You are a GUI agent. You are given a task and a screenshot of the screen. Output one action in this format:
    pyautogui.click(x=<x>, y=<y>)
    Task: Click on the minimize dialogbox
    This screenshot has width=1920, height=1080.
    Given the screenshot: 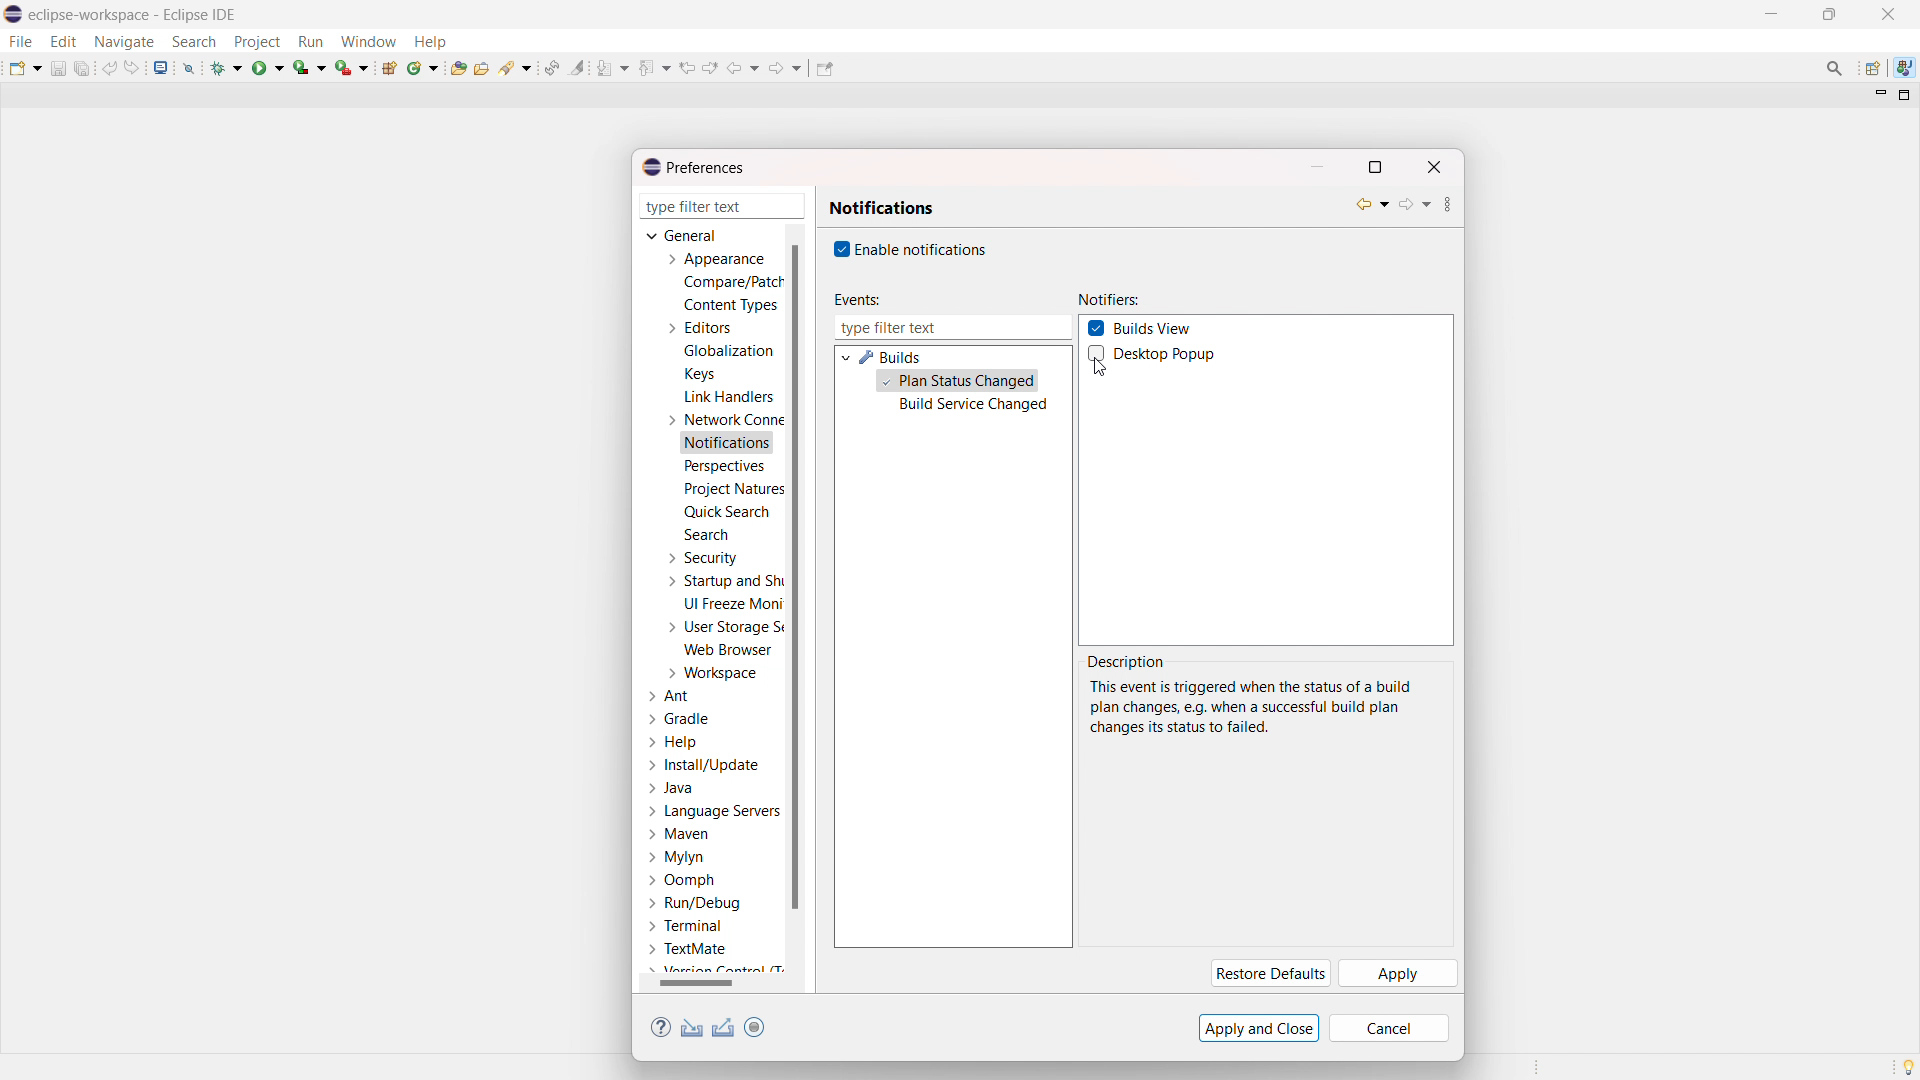 What is the action you would take?
    pyautogui.click(x=1316, y=167)
    